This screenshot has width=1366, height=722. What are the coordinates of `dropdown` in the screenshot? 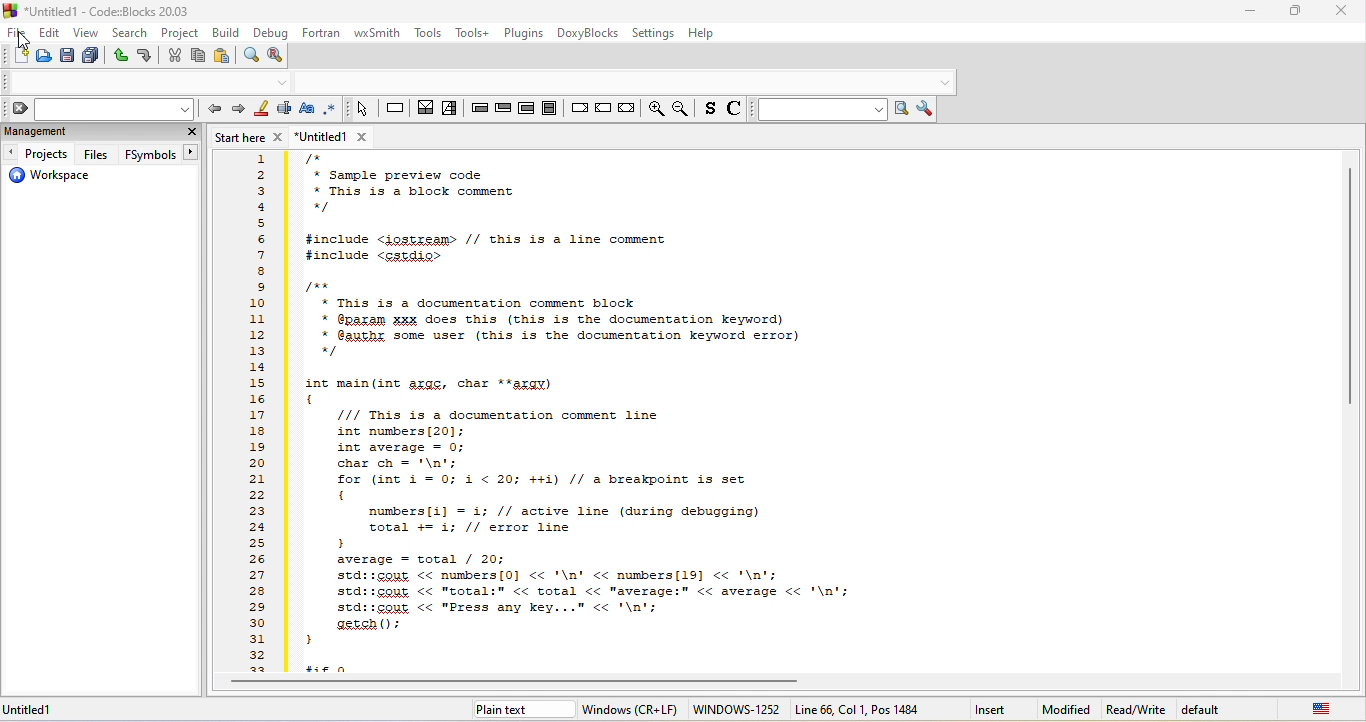 It's located at (283, 83).